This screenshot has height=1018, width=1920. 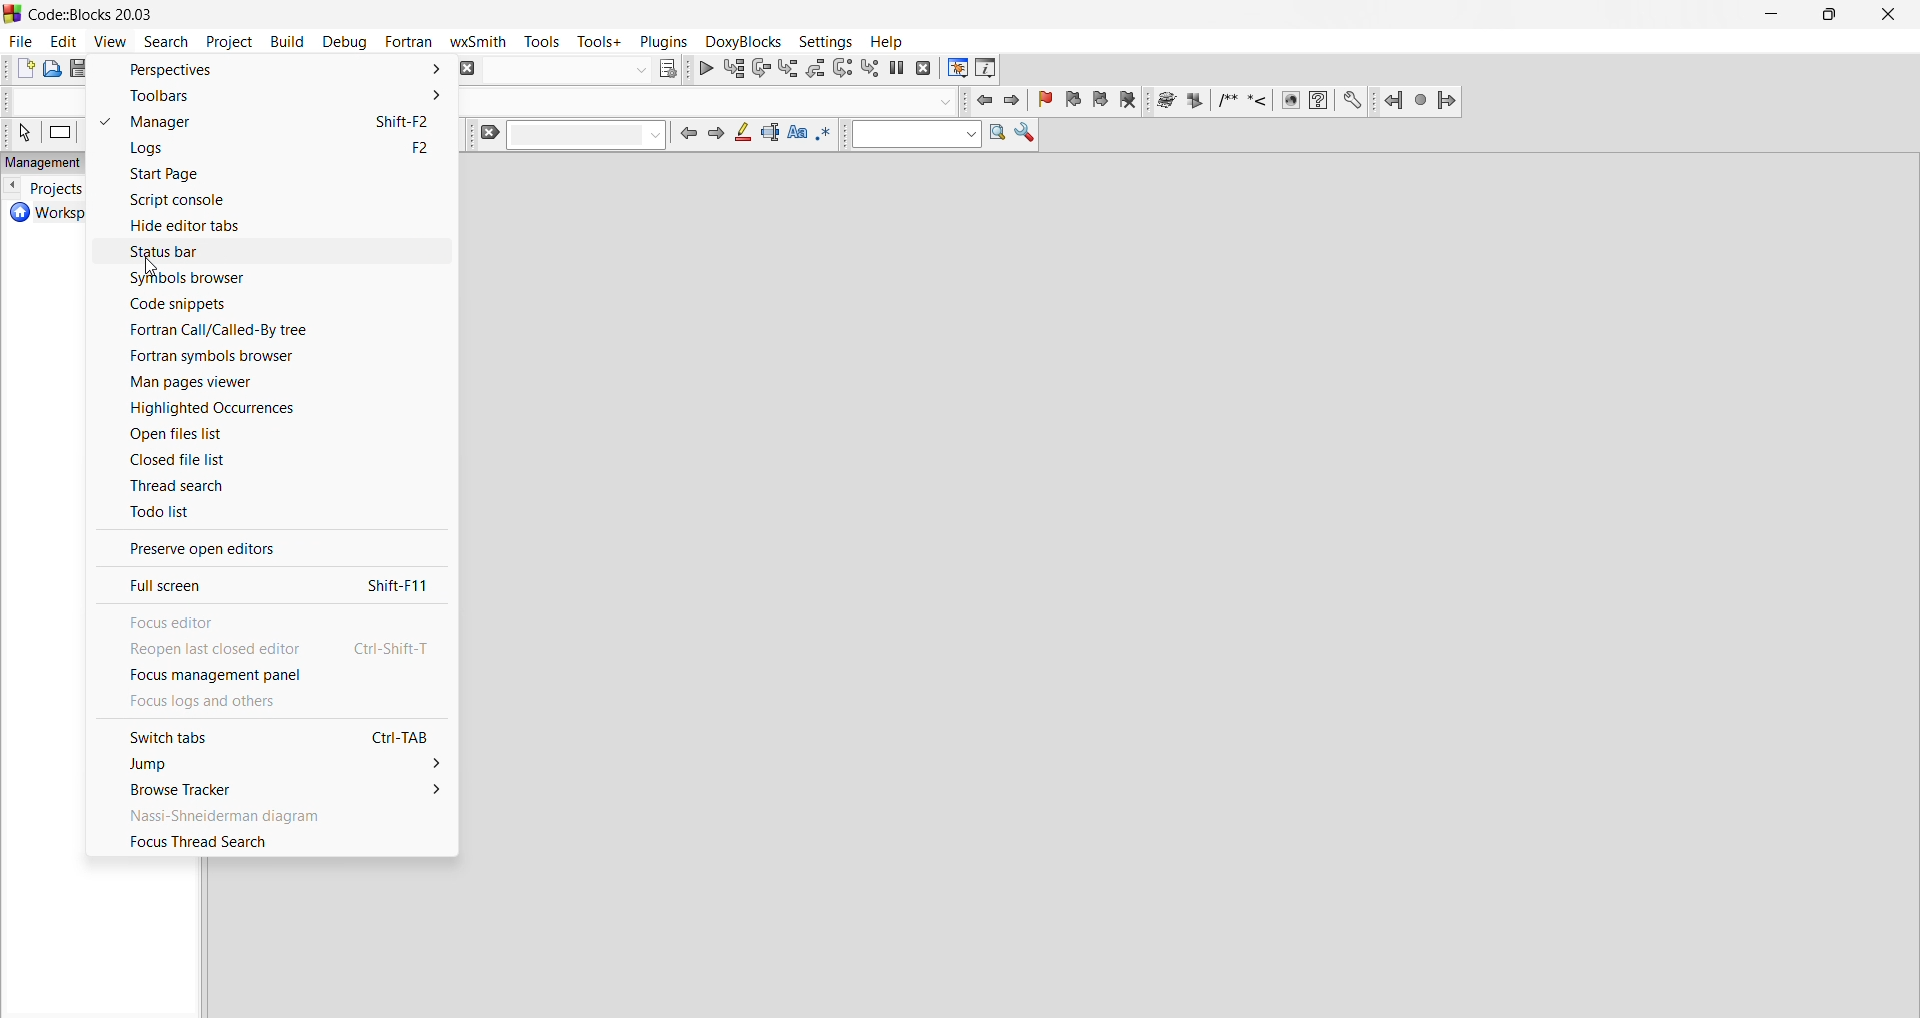 What do you see at coordinates (110, 39) in the screenshot?
I see `view` at bounding box center [110, 39].